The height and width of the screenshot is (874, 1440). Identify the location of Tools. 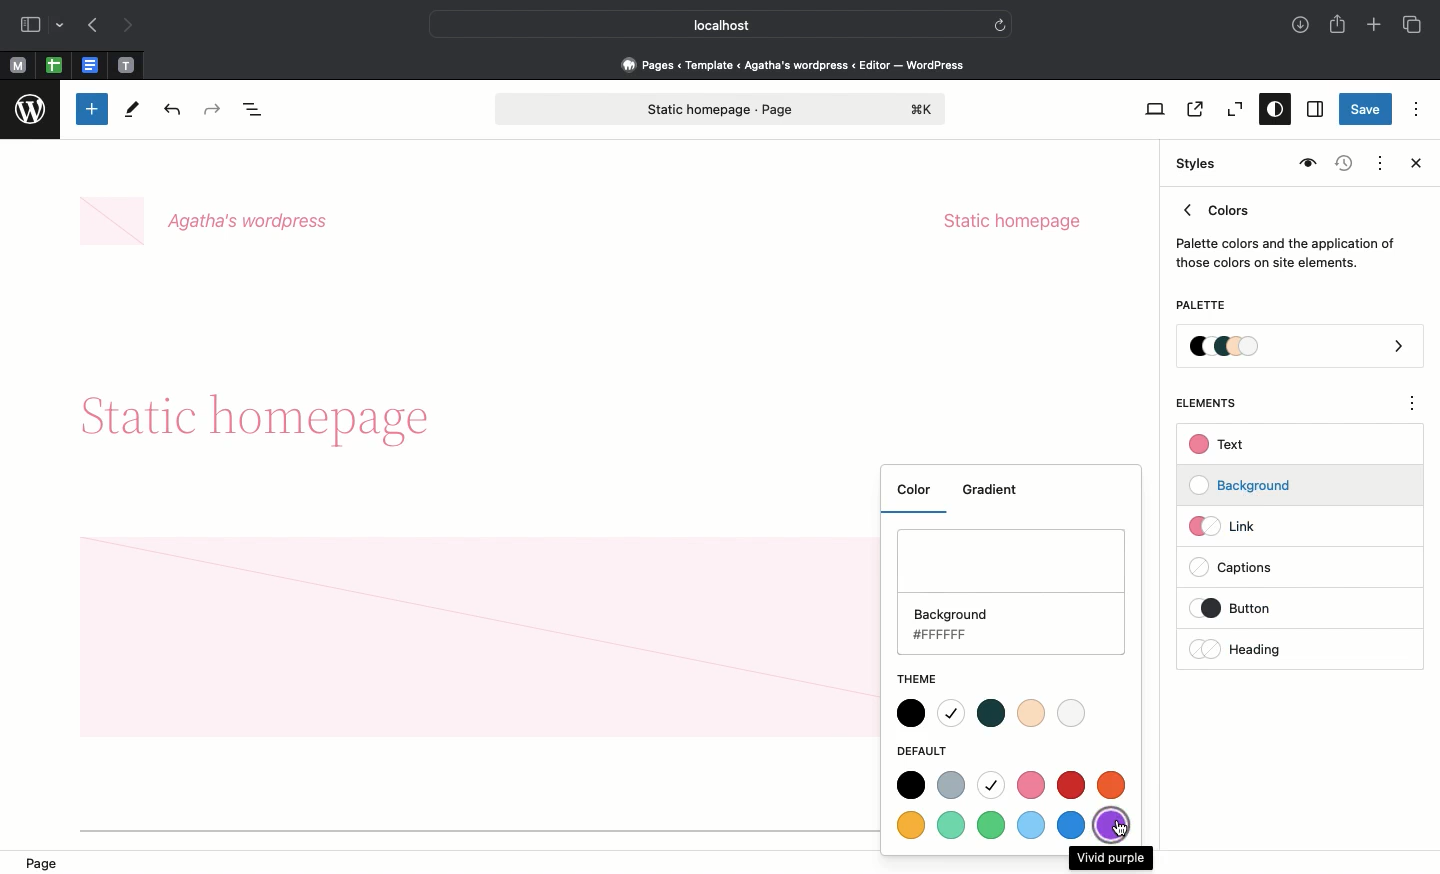
(133, 114).